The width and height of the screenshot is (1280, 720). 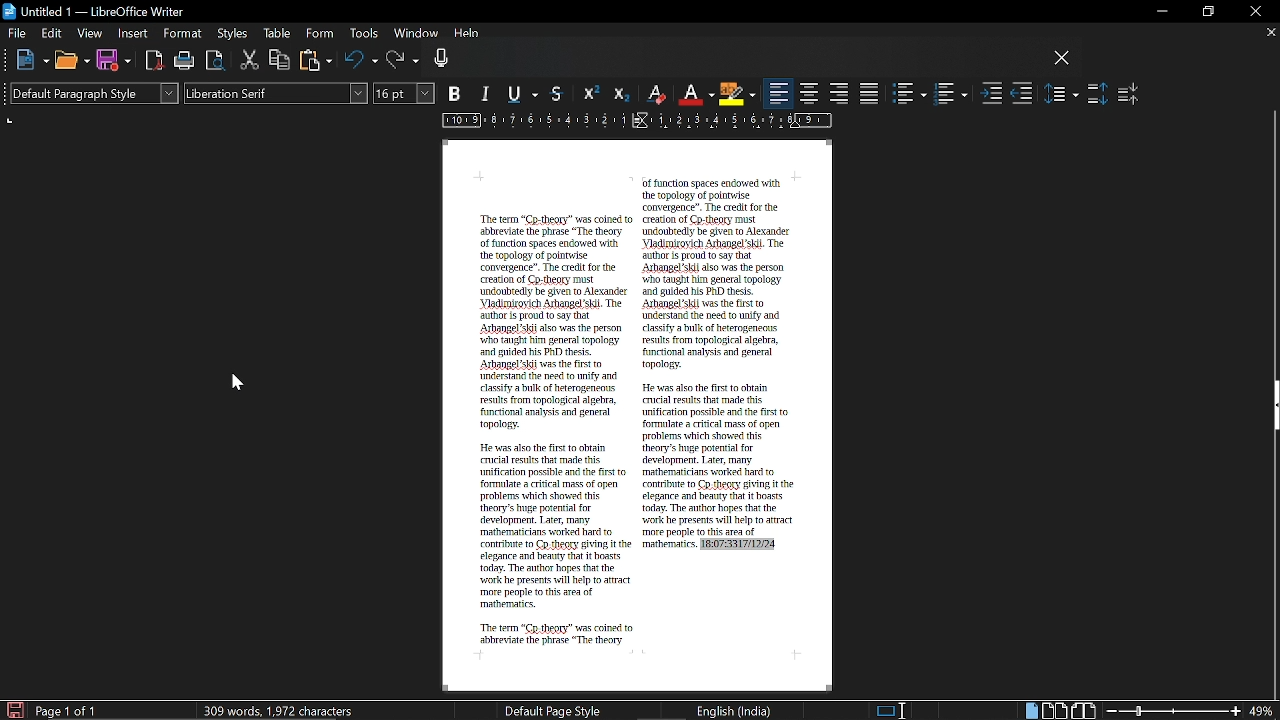 I want to click on Align left, so click(x=779, y=94).